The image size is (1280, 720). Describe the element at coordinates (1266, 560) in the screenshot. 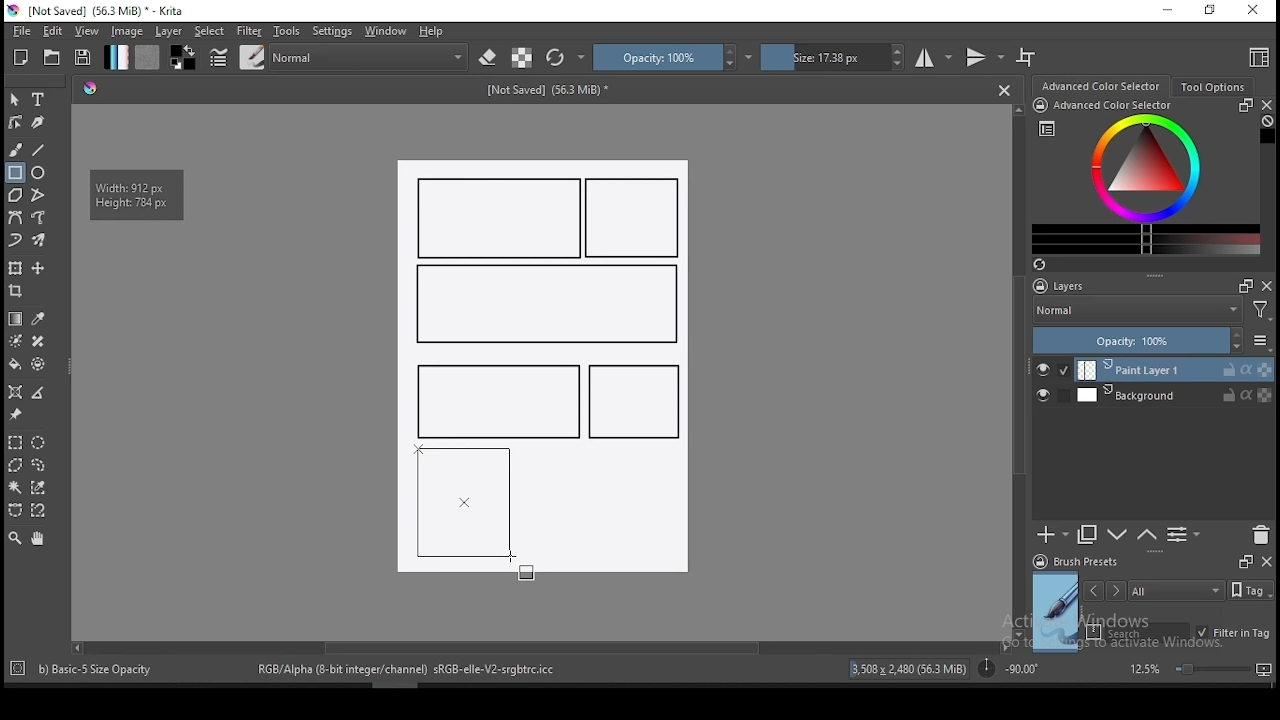

I see `close docker` at that location.